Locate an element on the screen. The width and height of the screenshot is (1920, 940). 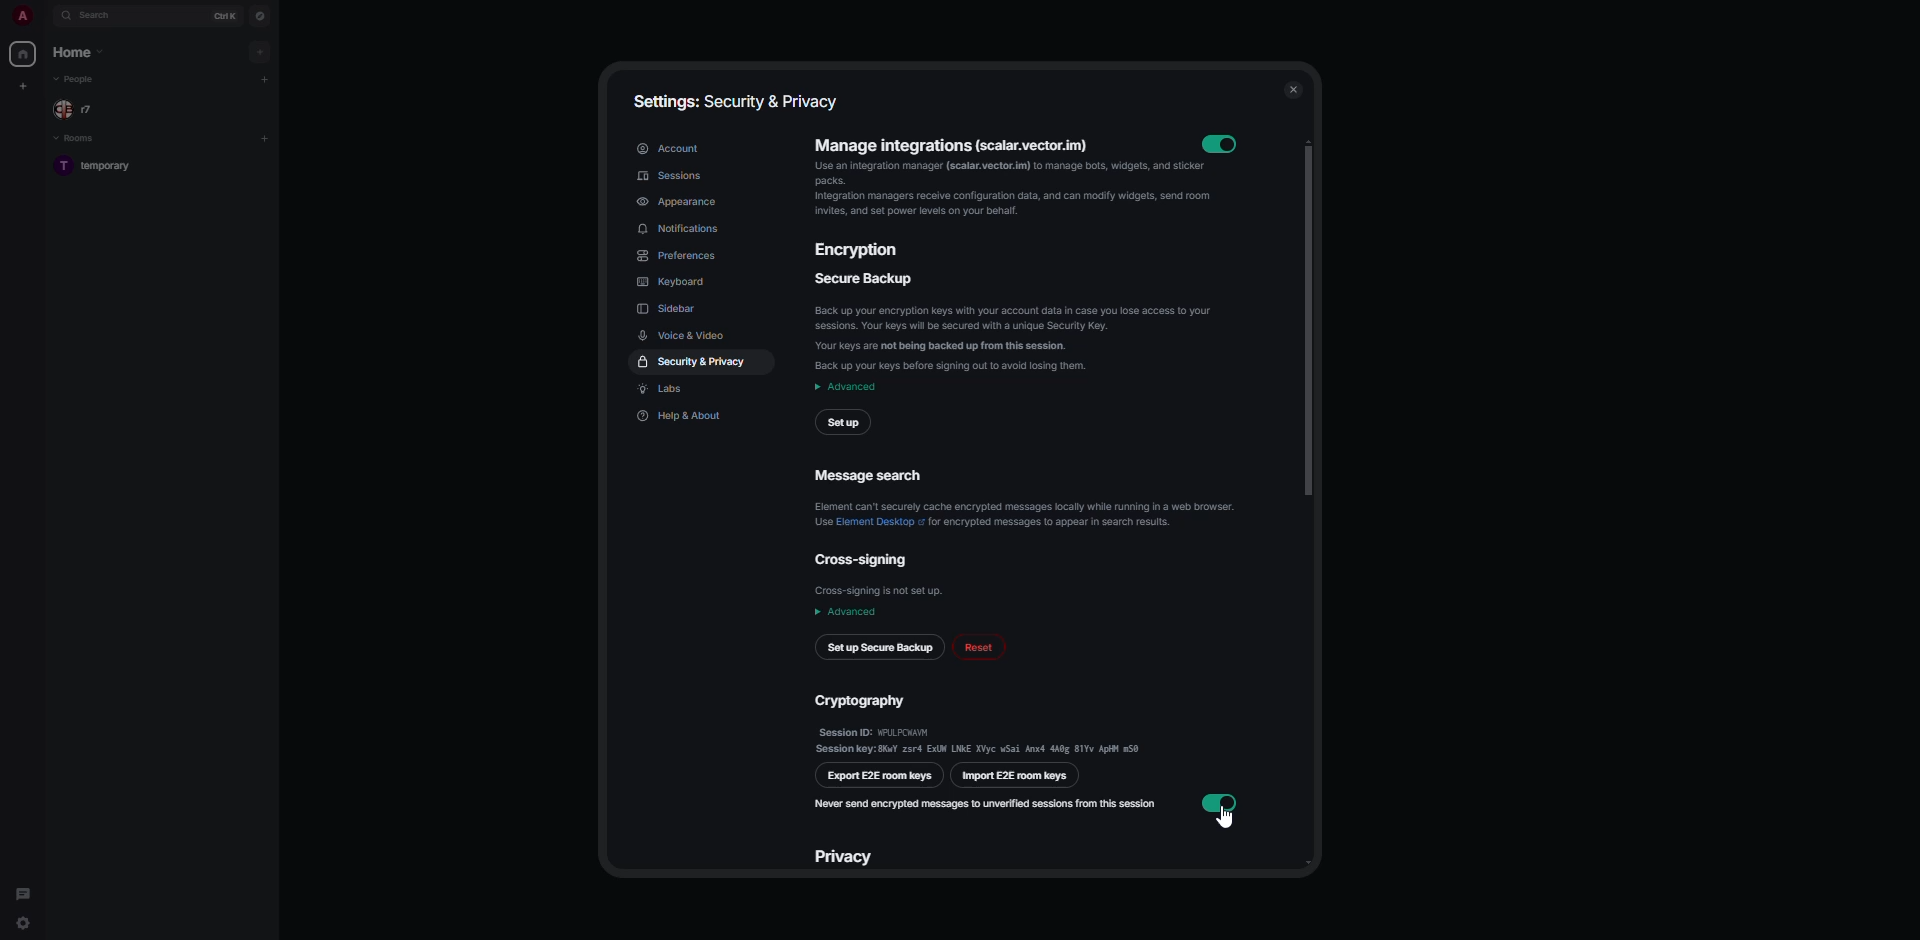
appearance is located at coordinates (682, 201).